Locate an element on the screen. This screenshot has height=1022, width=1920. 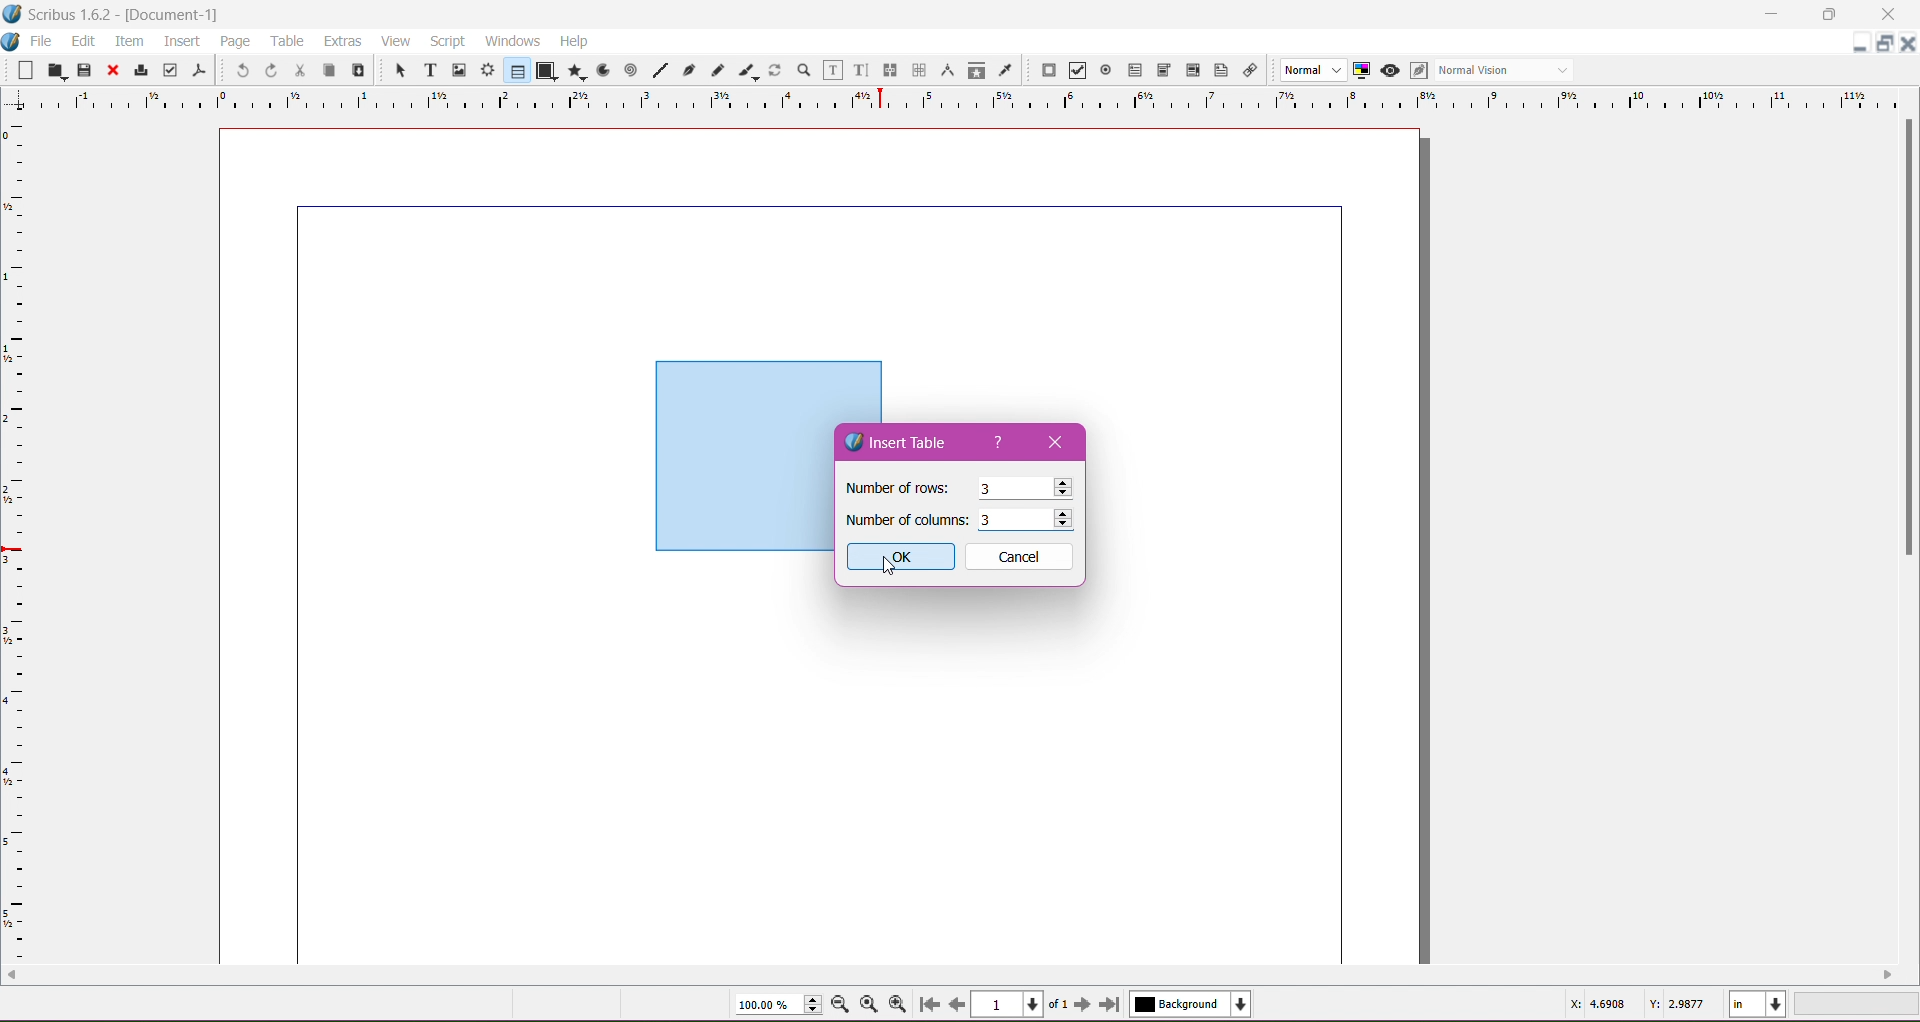
Normal   Vision is located at coordinates (1506, 69).